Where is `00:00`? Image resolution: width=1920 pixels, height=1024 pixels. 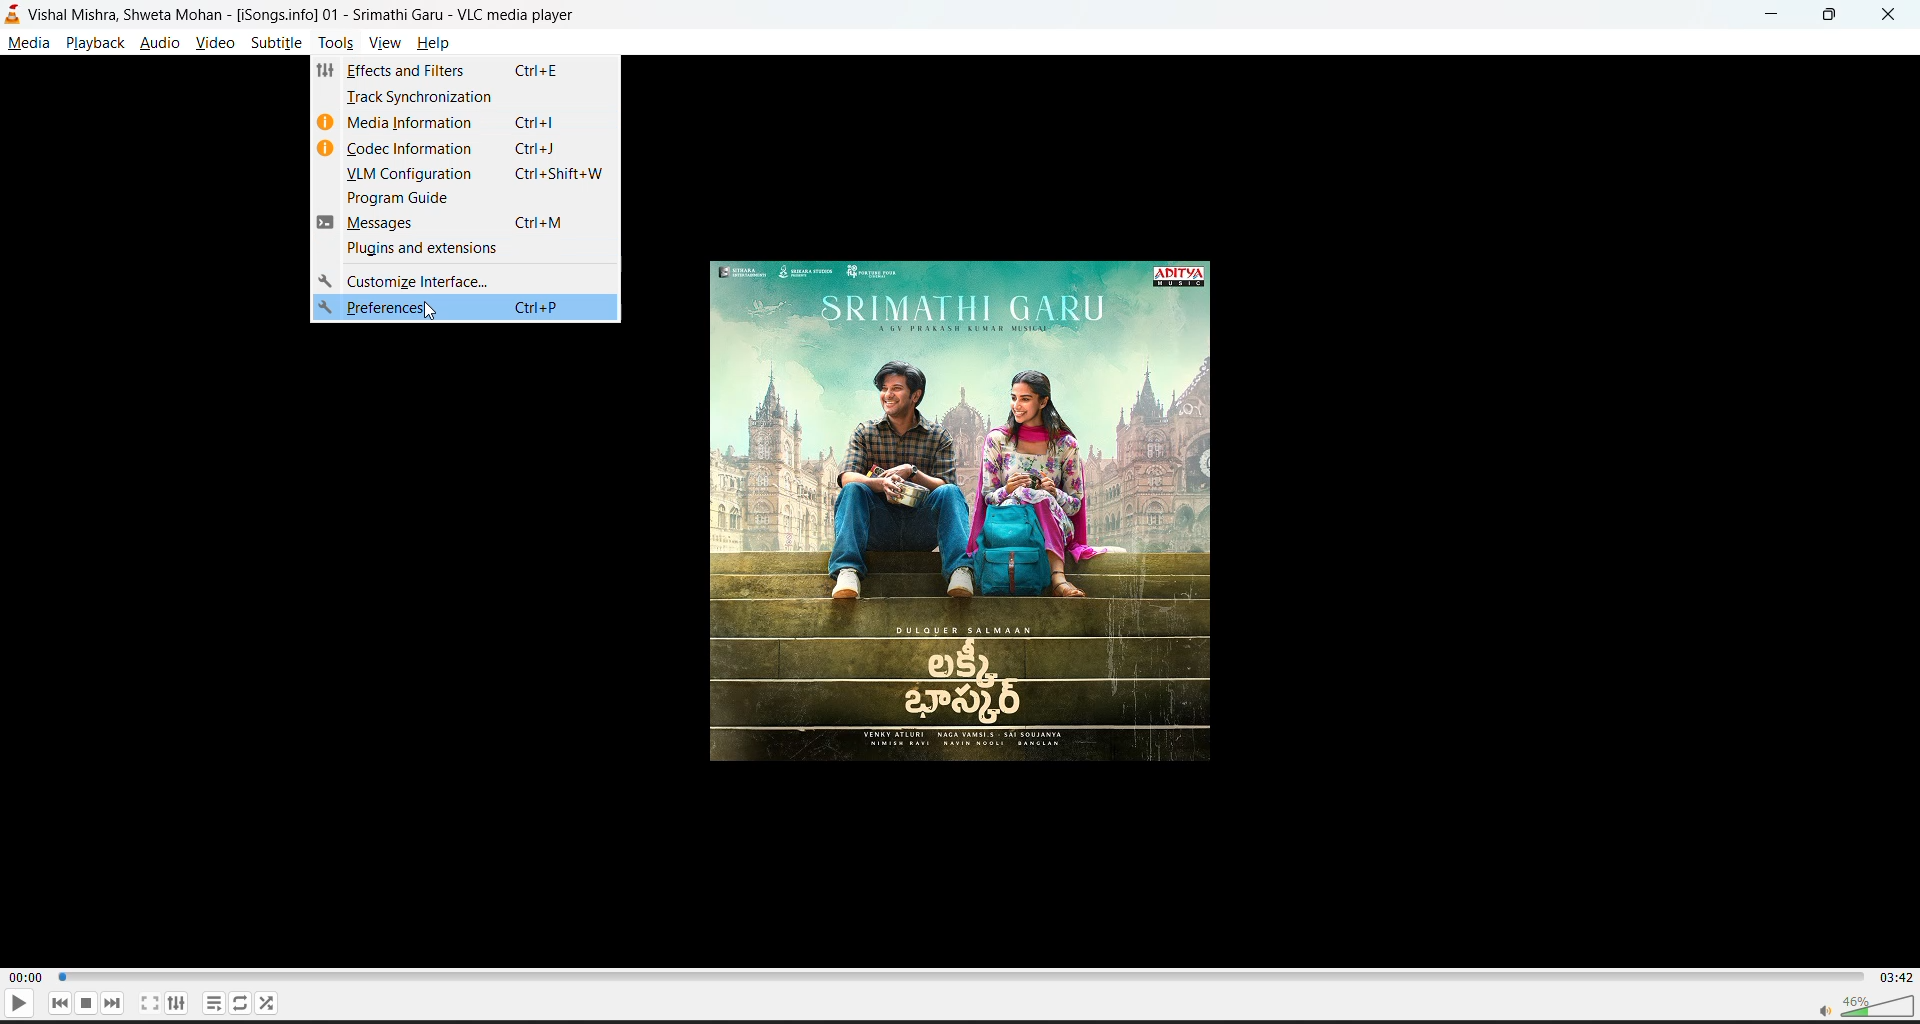 00:00 is located at coordinates (21, 978).